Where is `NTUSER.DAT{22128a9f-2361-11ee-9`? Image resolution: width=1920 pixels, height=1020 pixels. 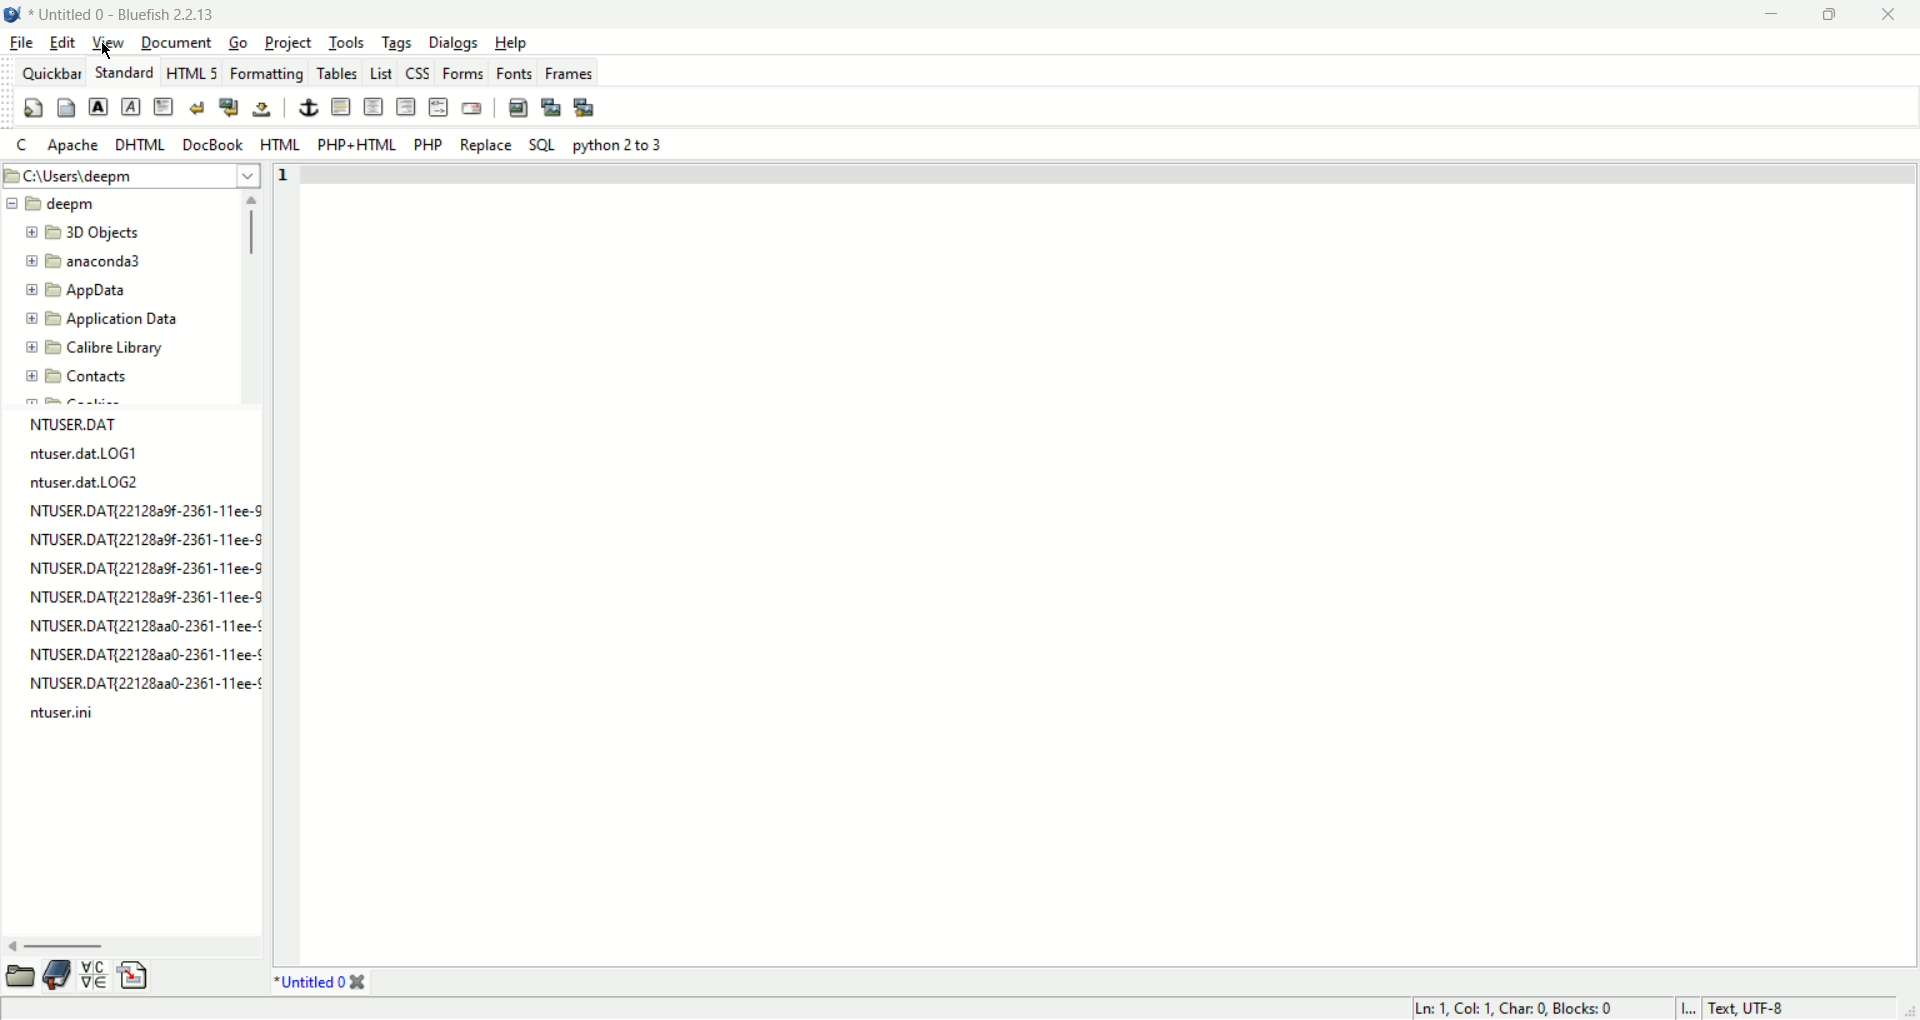
NTUSER.DAT{22128a9f-2361-11ee-9 is located at coordinates (145, 510).